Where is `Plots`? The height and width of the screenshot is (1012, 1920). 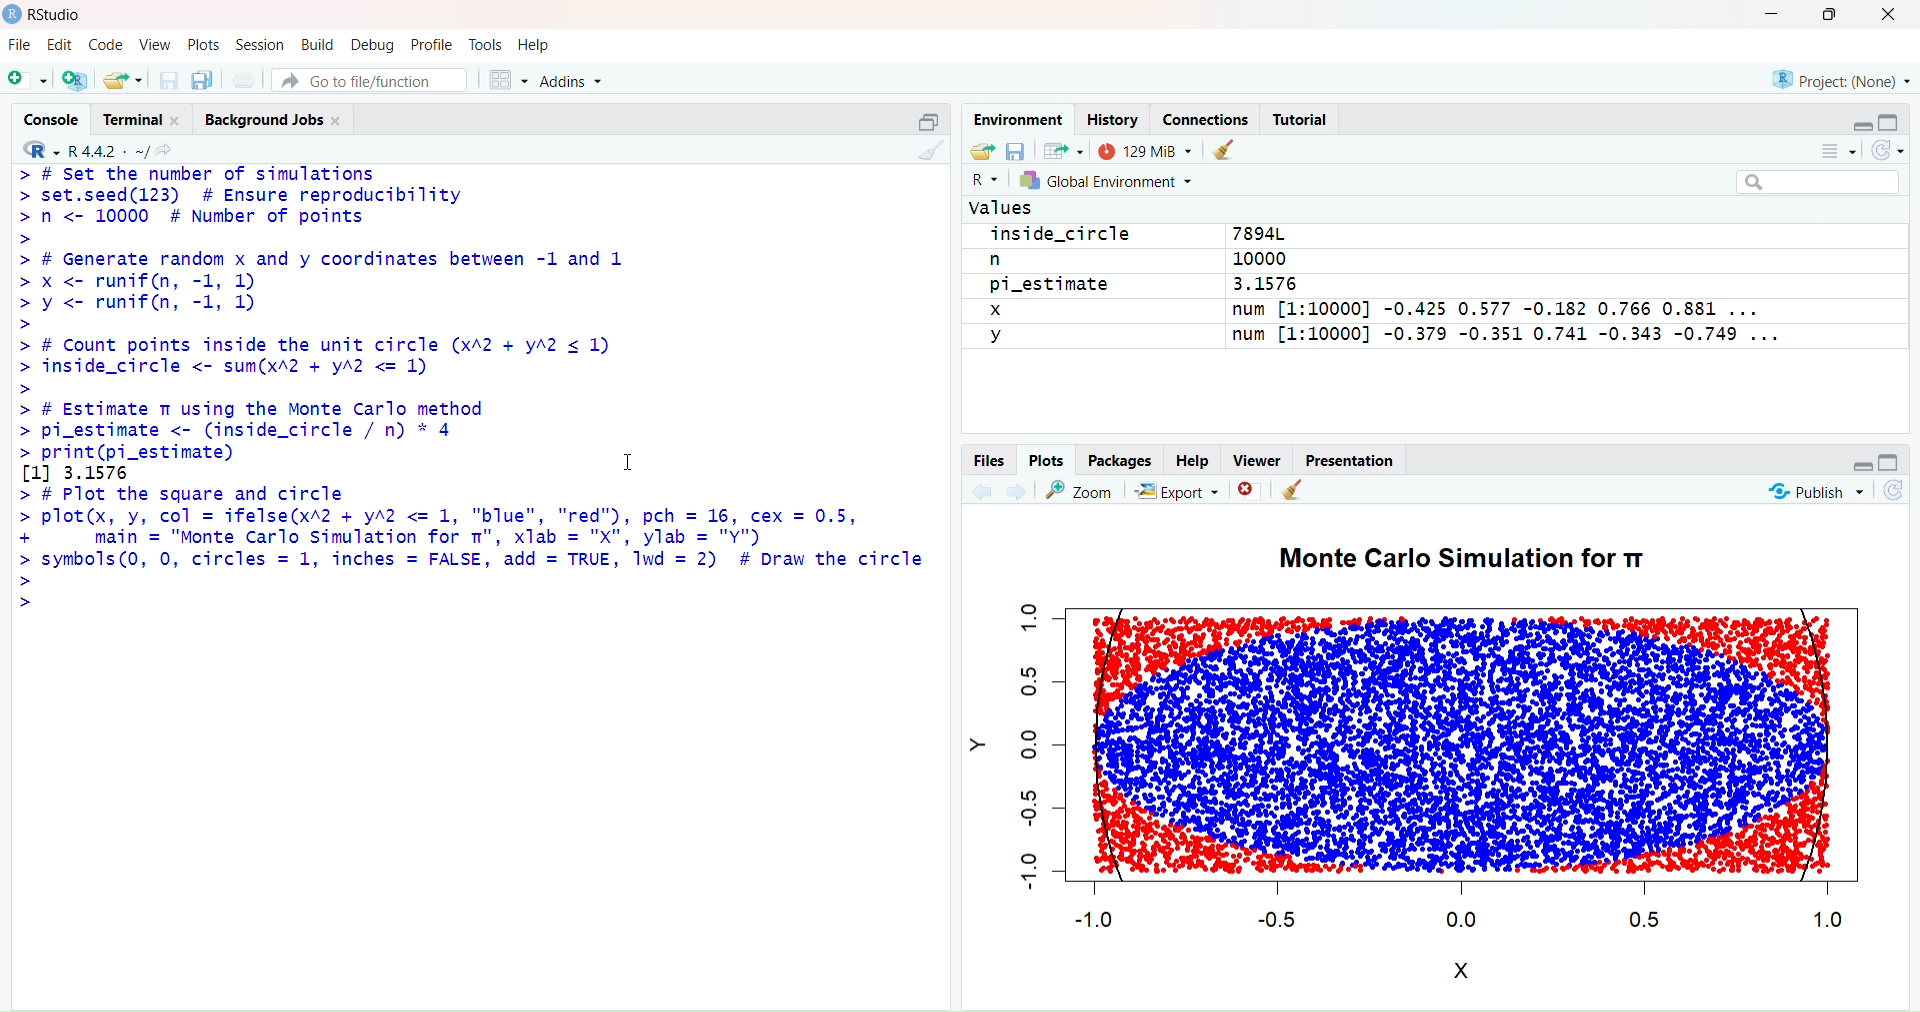
Plots is located at coordinates (1047, 458).